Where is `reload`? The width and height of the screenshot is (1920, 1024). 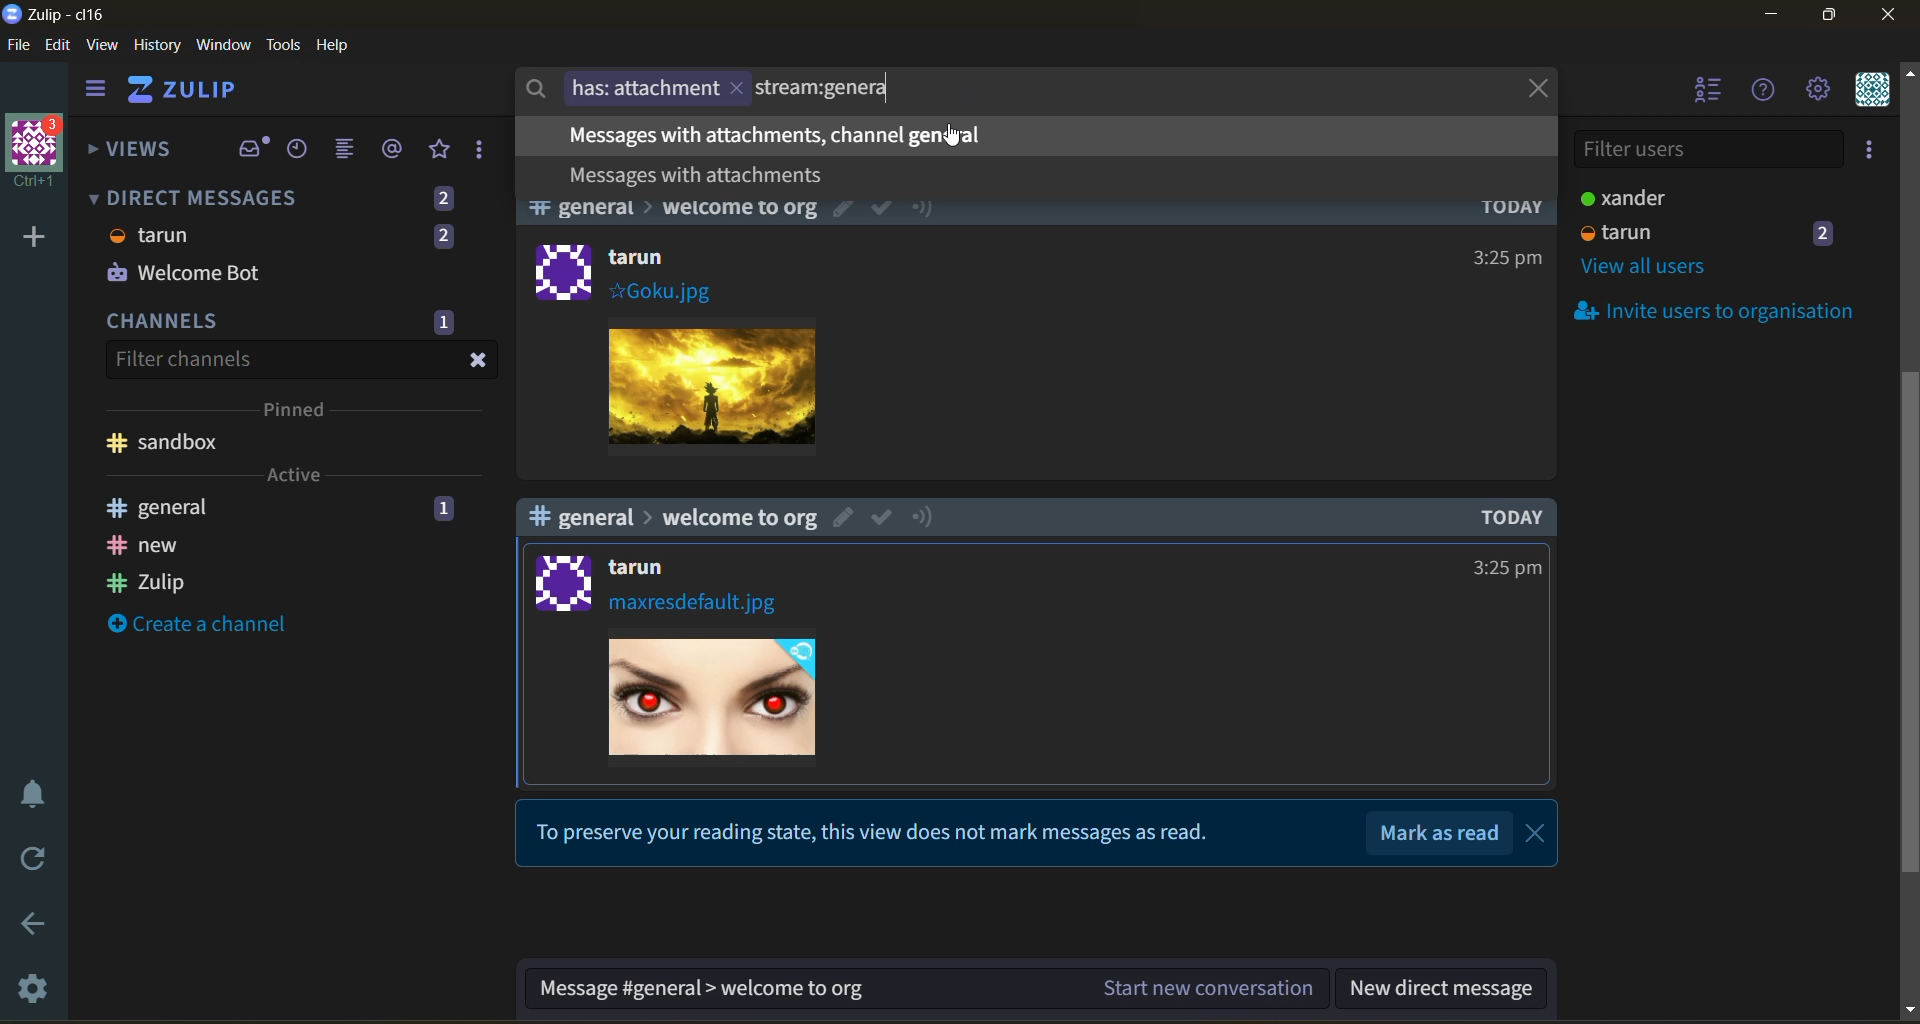 reload is located at coordinates (36, 855).